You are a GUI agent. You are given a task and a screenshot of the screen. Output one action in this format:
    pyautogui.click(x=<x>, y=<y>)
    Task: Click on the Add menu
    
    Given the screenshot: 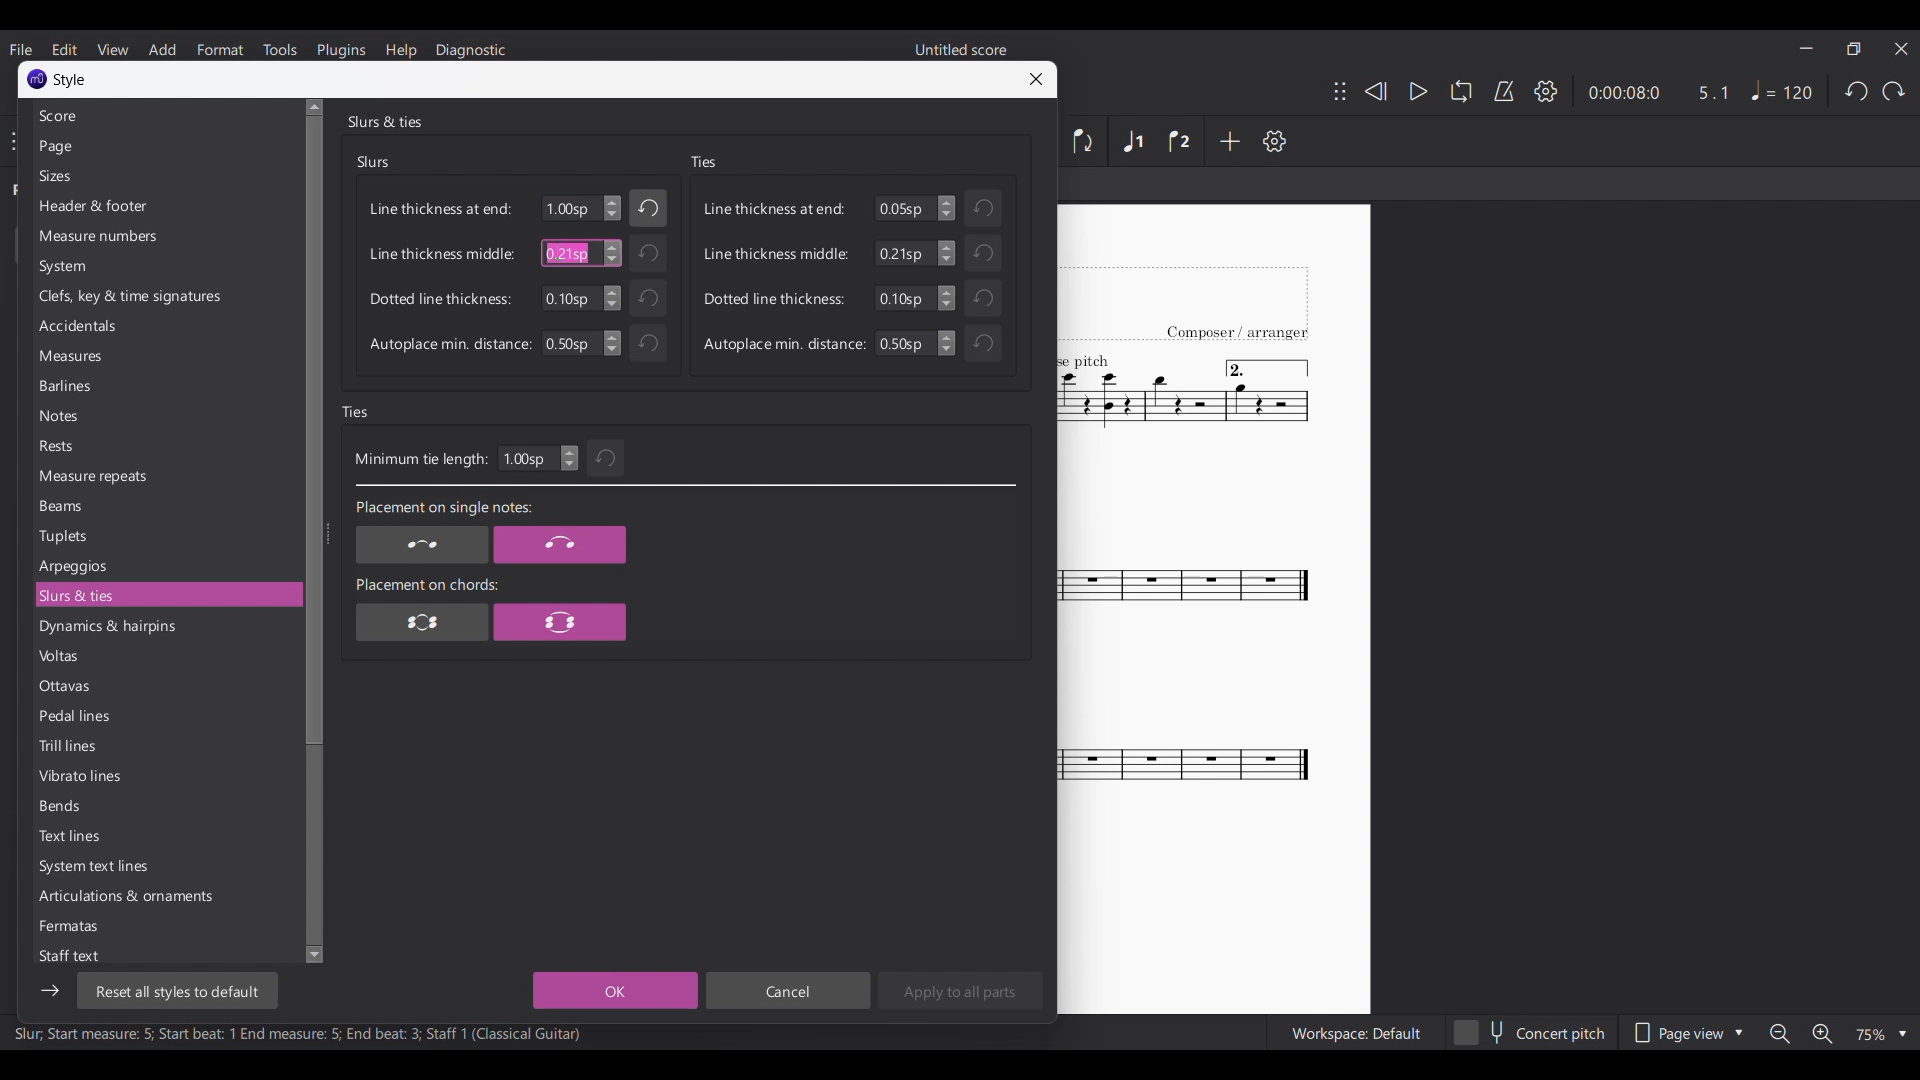 What is the action you would take?
    pyautogui.click(x=163, y=50)
    